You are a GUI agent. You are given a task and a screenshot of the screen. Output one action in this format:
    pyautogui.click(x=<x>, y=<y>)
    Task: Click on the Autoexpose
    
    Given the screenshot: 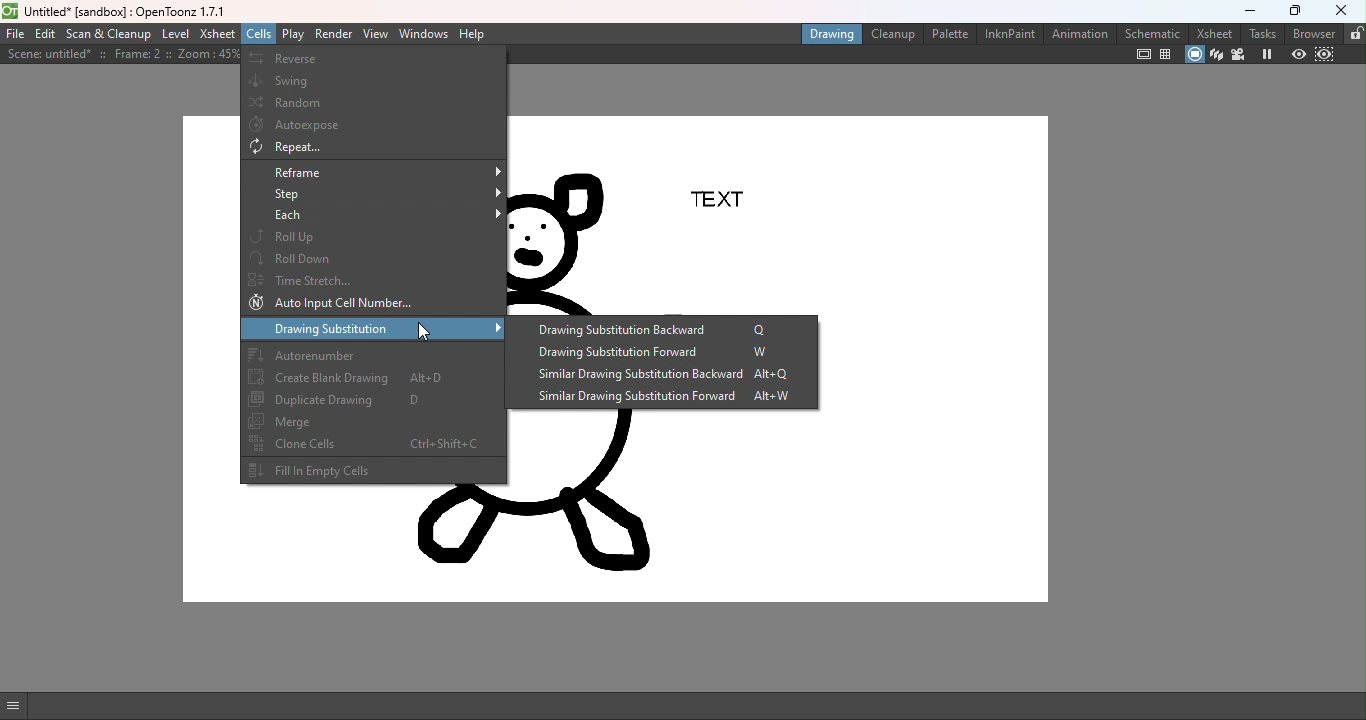 What is the action you would take?
    pyautogui.click(x=378, y=125)
    